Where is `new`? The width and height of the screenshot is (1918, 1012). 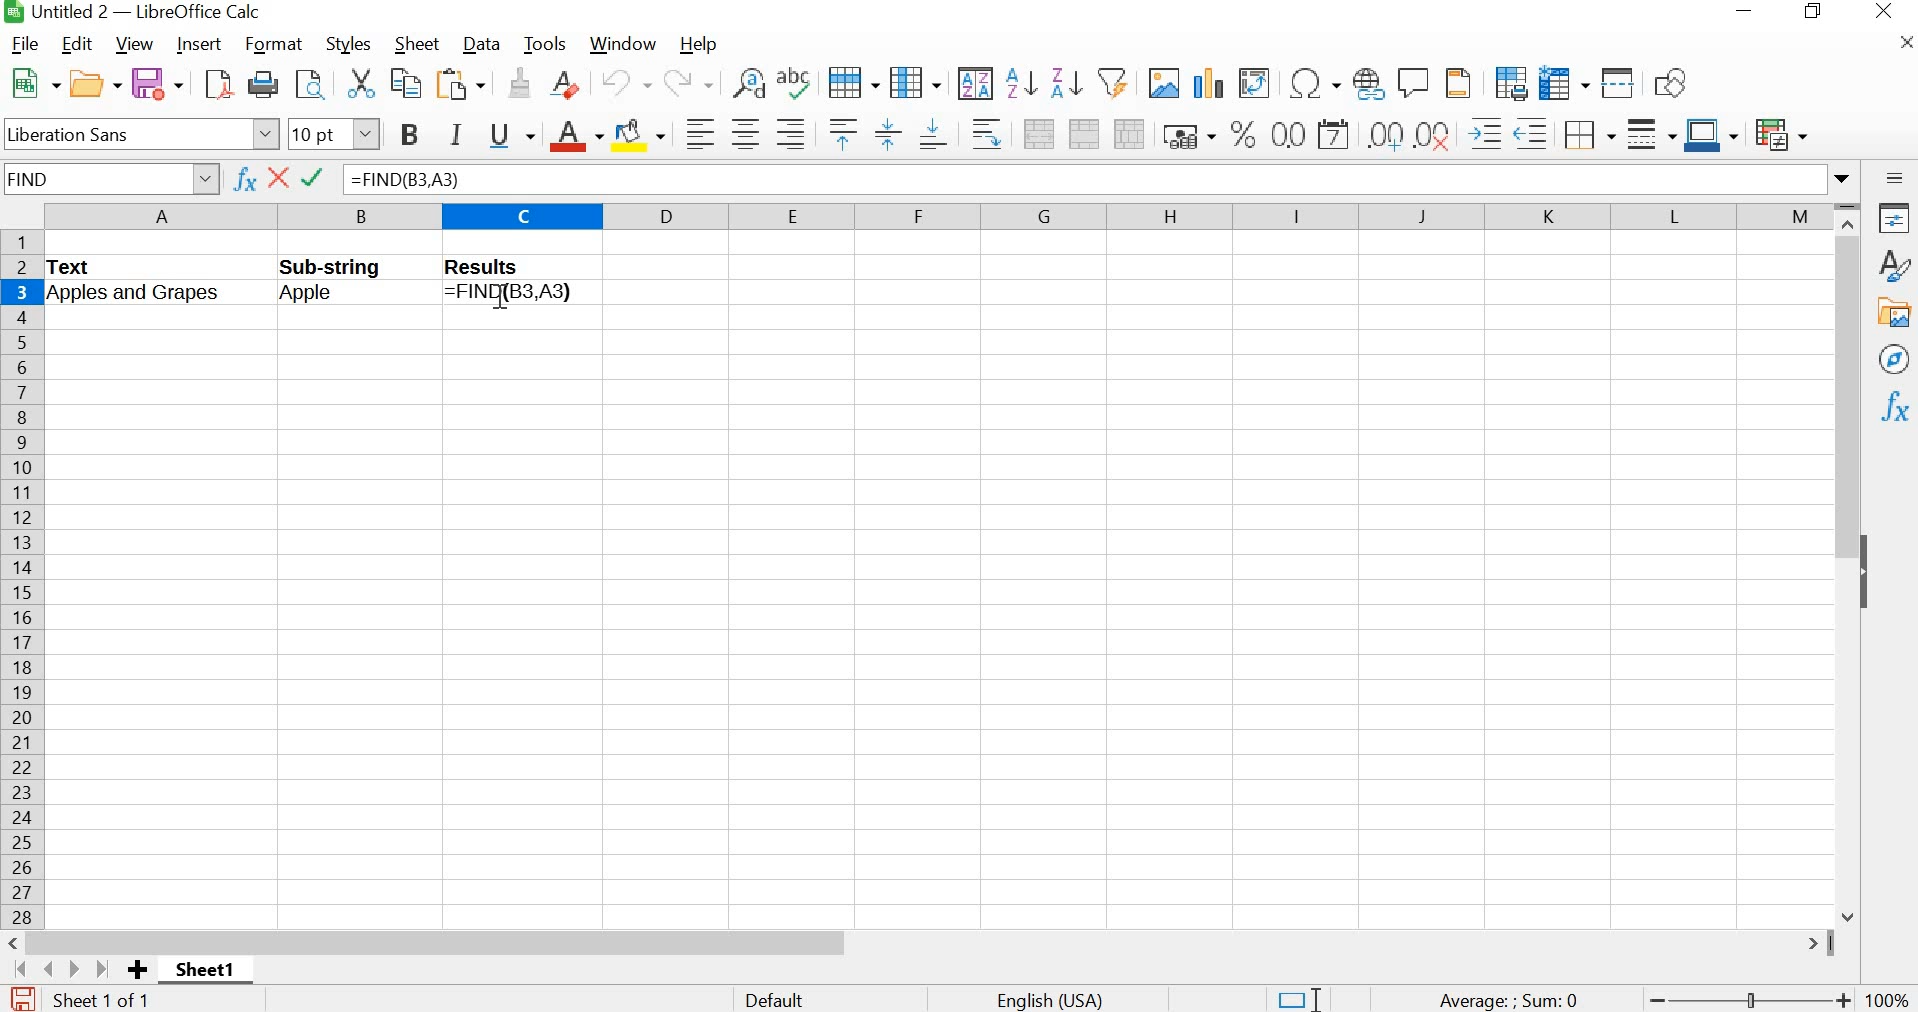
new is located at coordinates (31, 81).